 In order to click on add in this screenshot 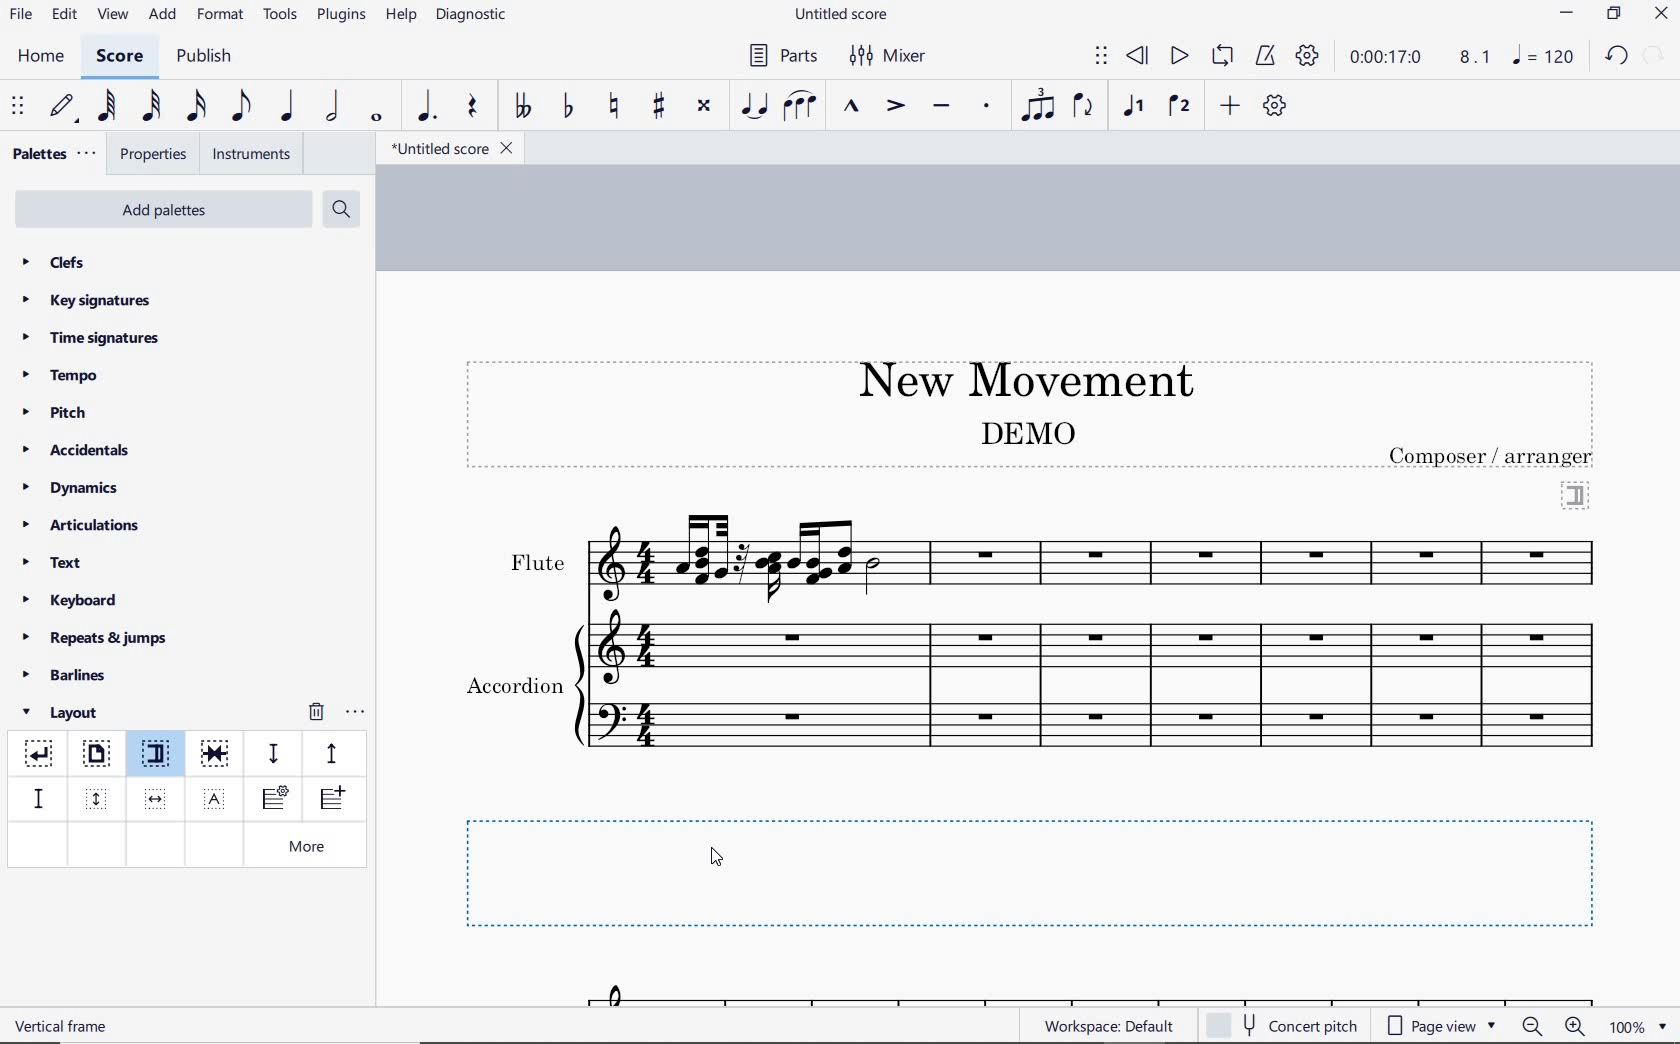, I will do `click(1233, 105)`.